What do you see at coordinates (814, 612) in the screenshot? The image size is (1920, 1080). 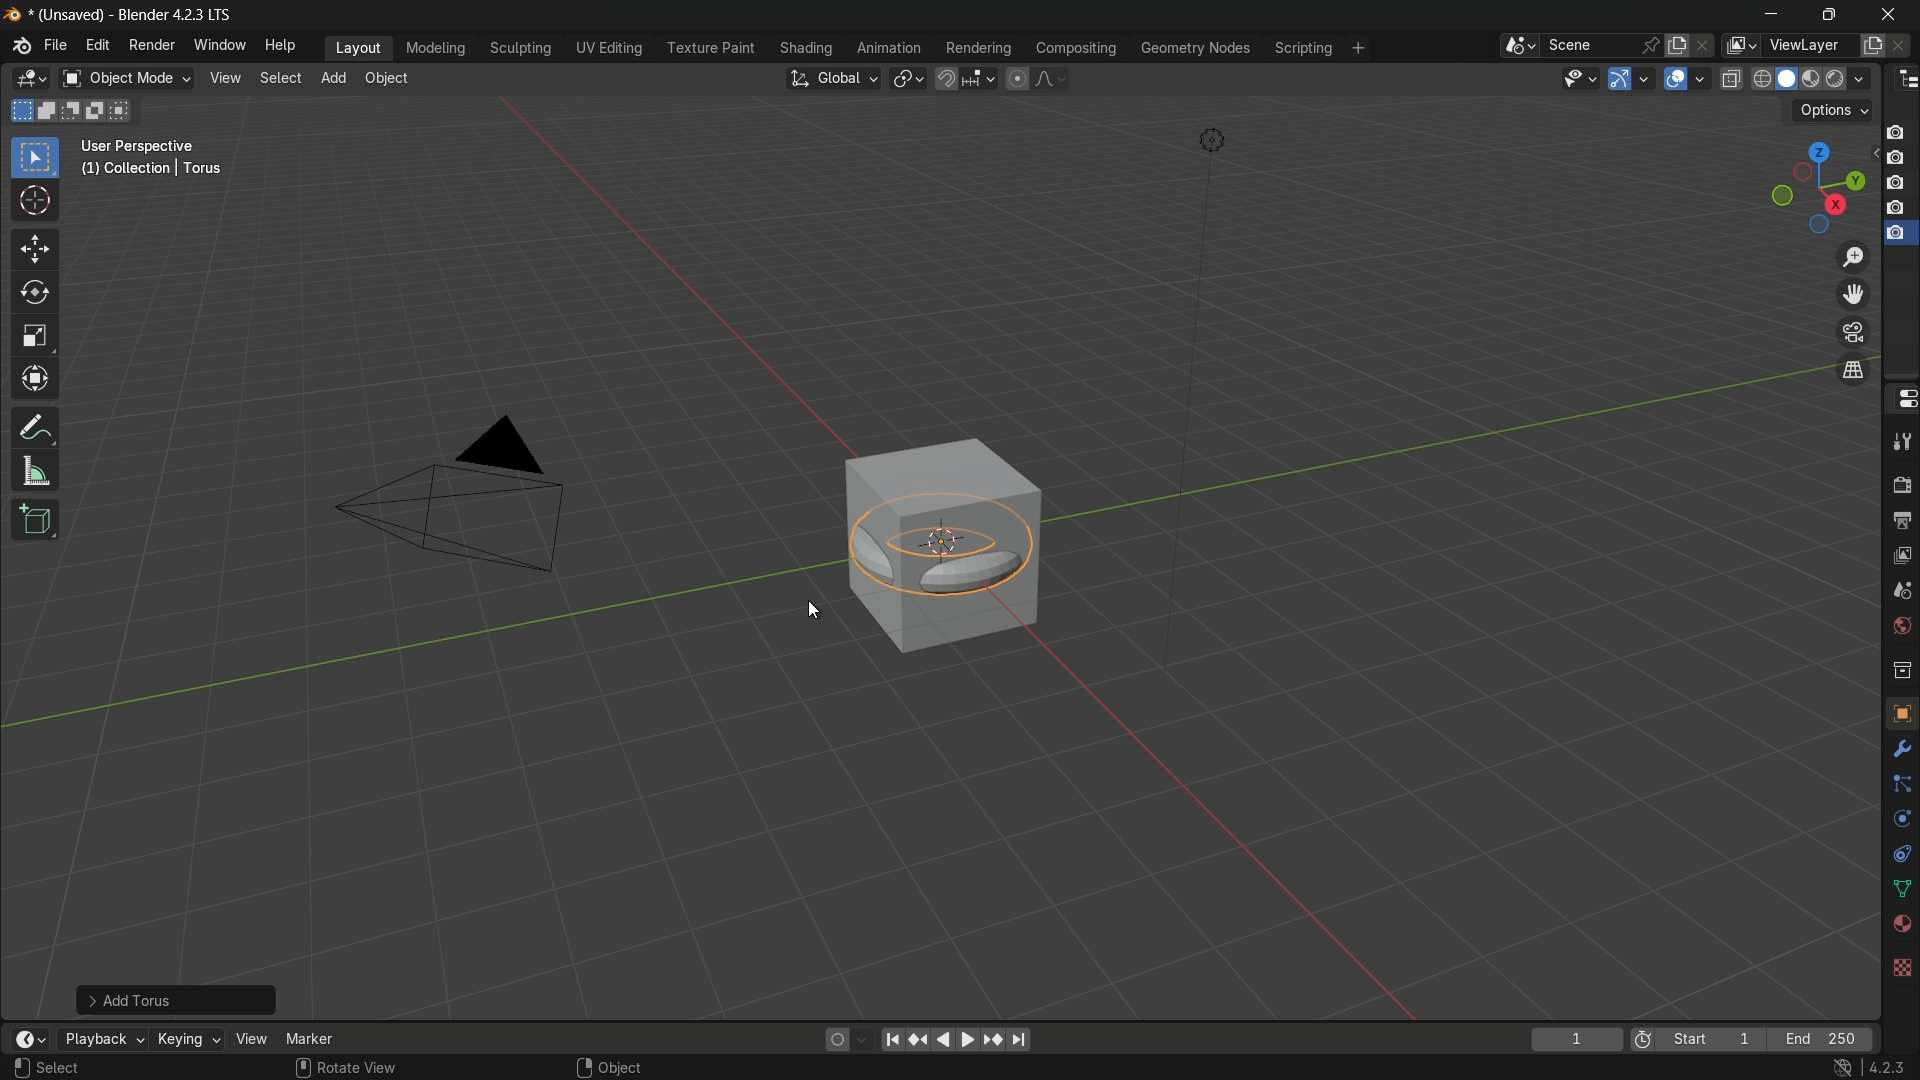 I see `cursor` at bounding box center [814, 612].